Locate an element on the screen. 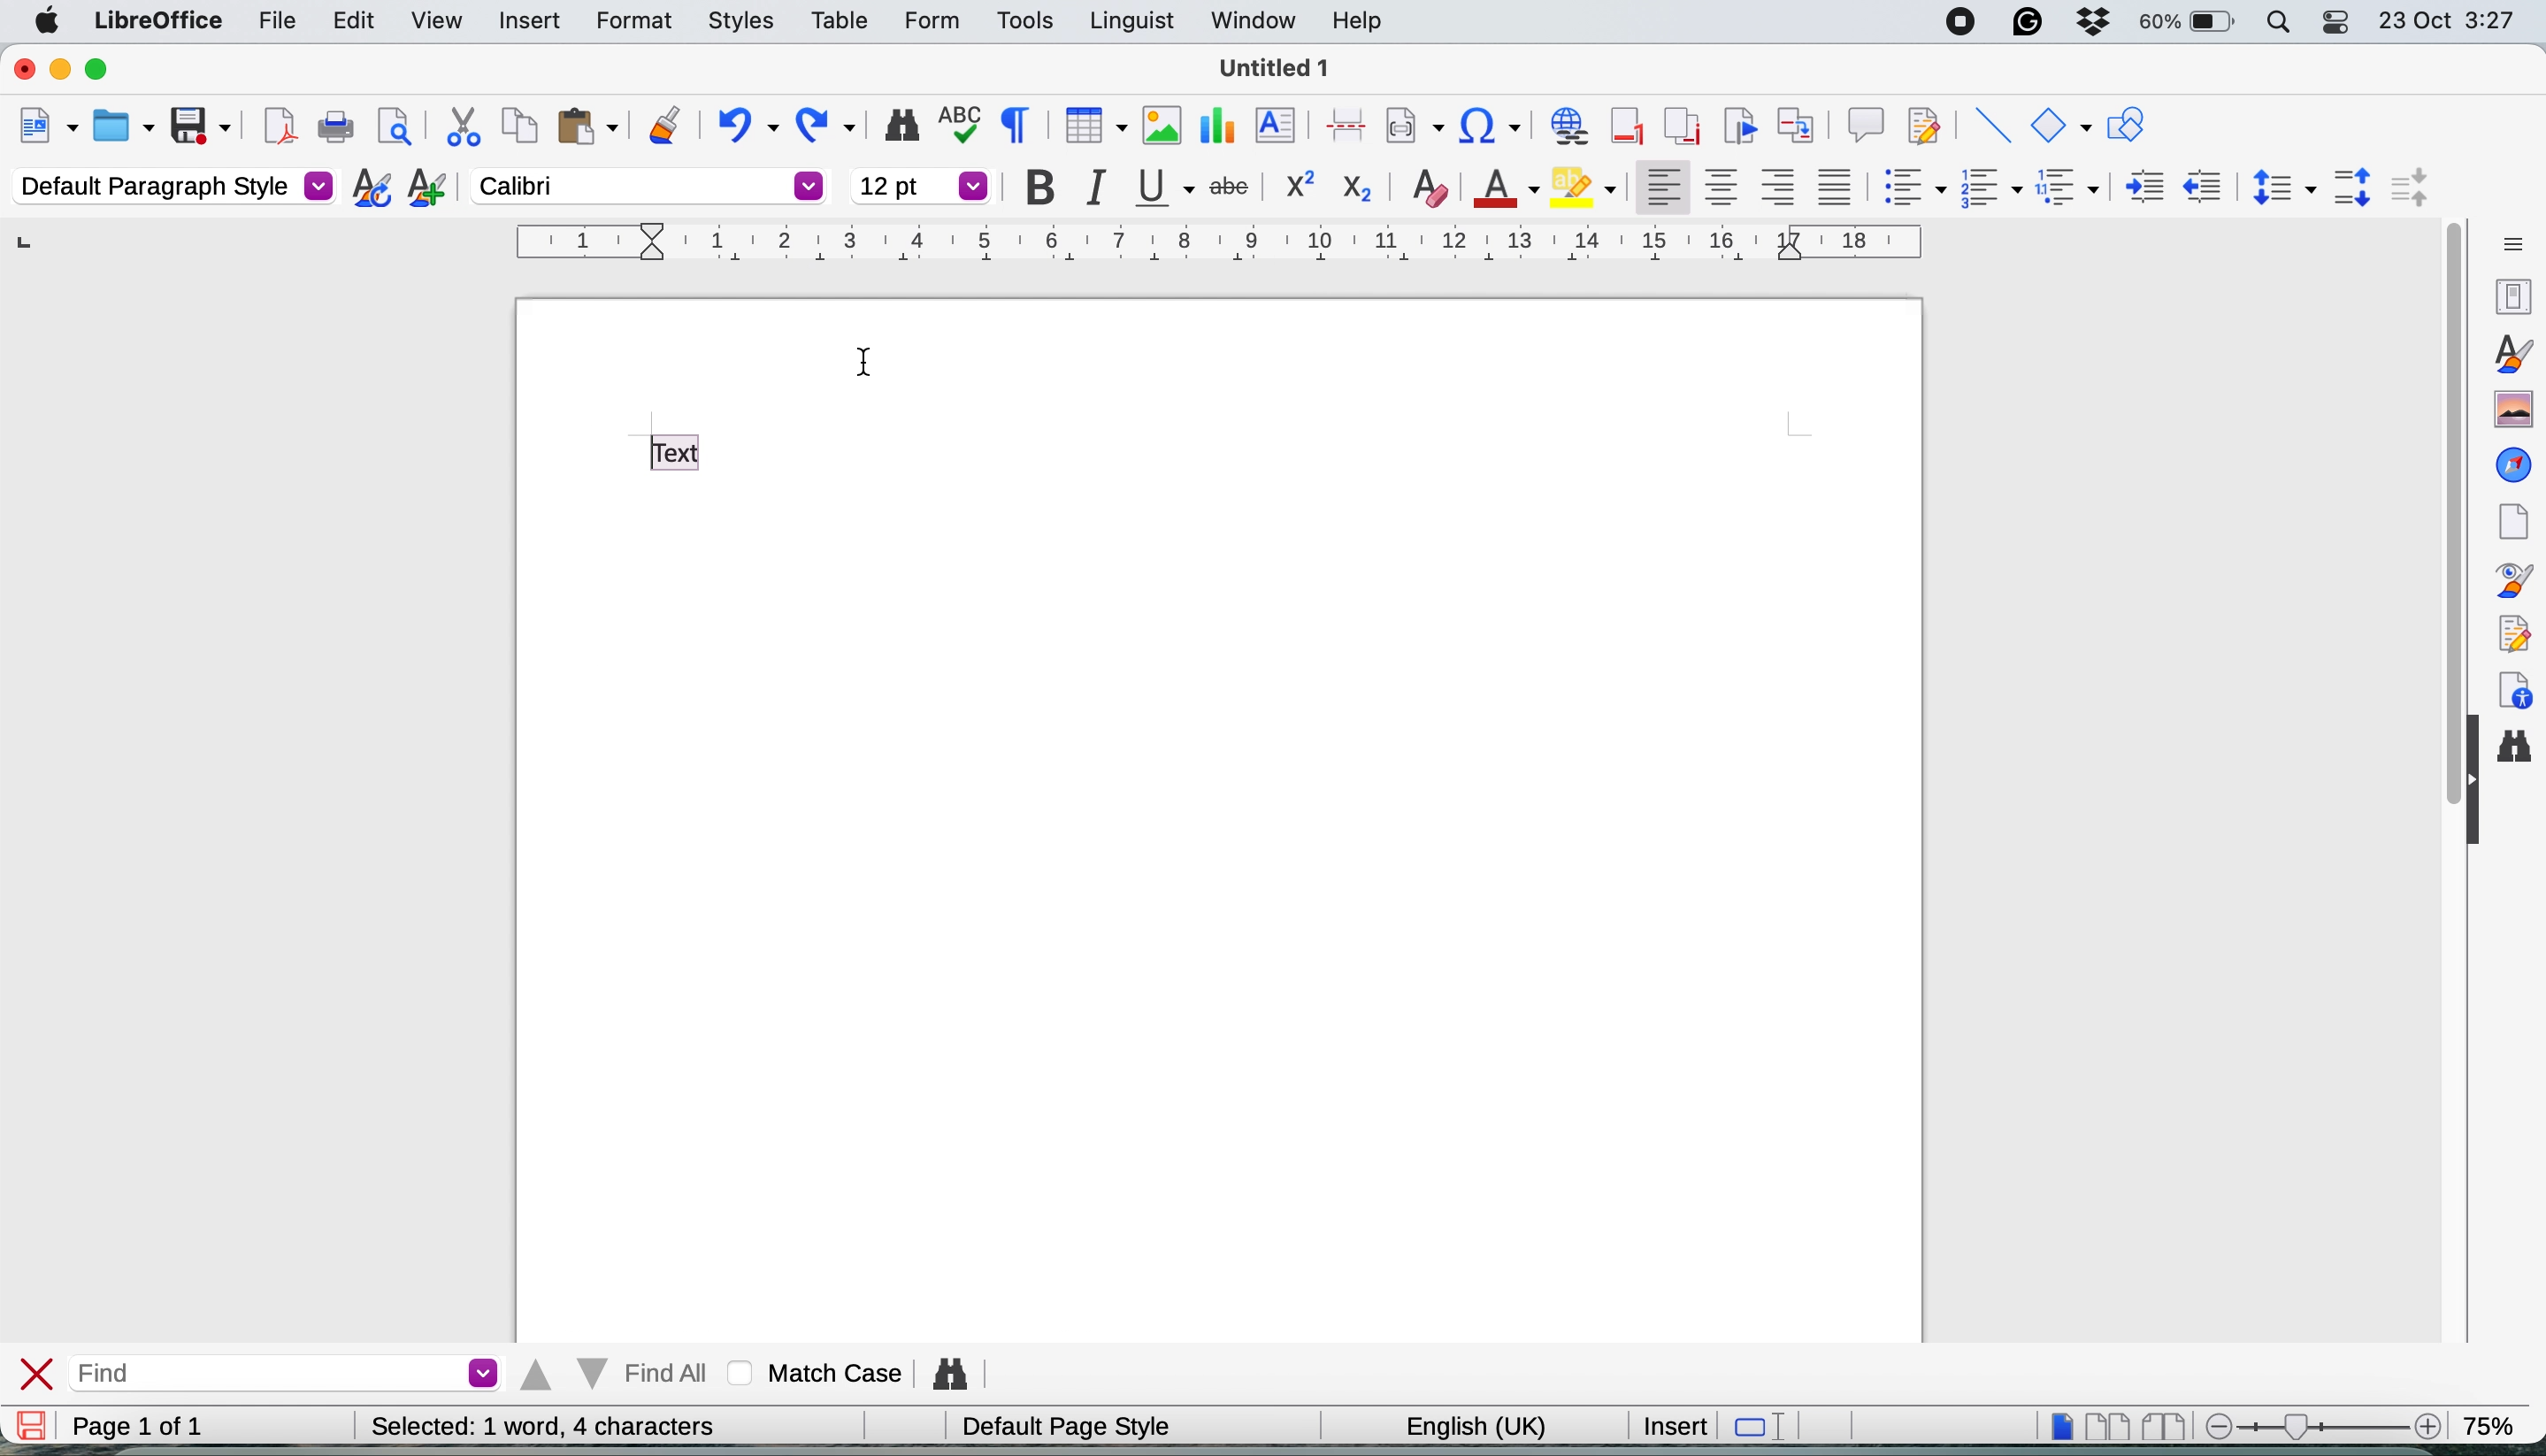 The width and height of the screenshot is (2546, 1456). text with changed font is located at coordinates (682, 451).